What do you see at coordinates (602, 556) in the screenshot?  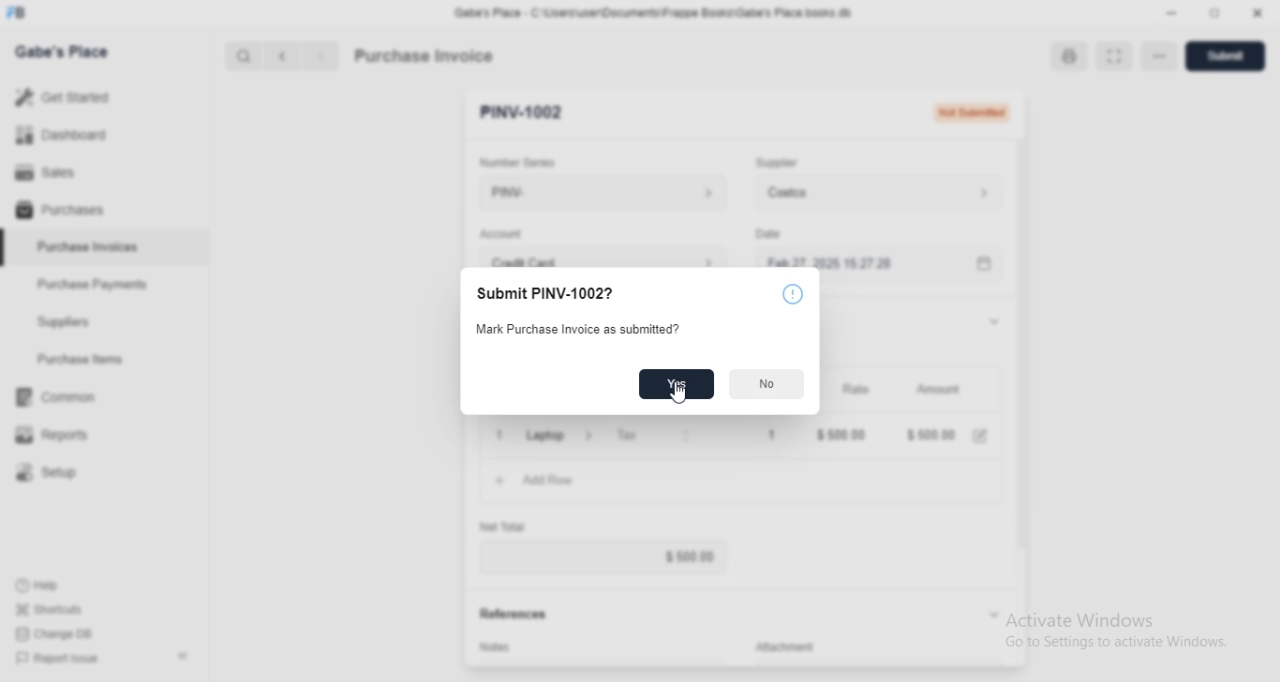 I see `$ 500.00` at bounding box center [602, 556].